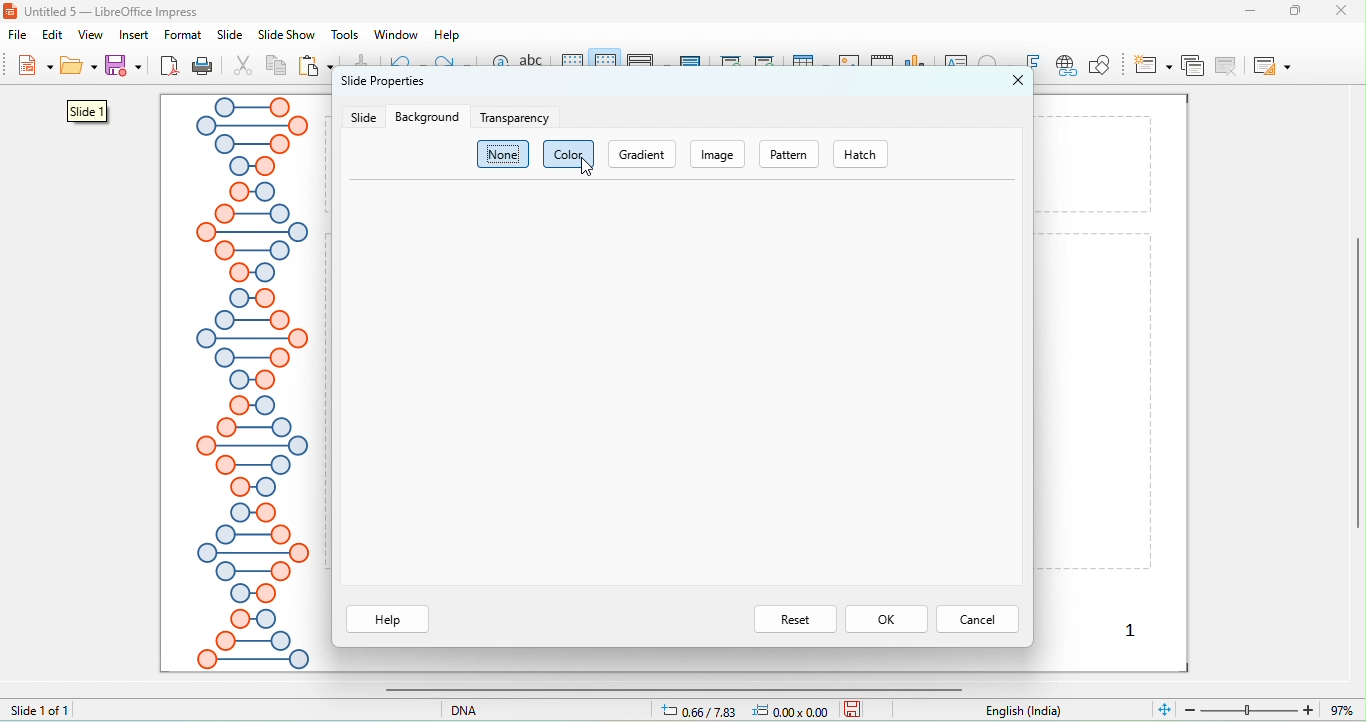 This screenshot has width=1366, height=722. What do you see at coordinates (789, 155) in the screenshot?
I see `pattern` at bounding box center [789, 155].